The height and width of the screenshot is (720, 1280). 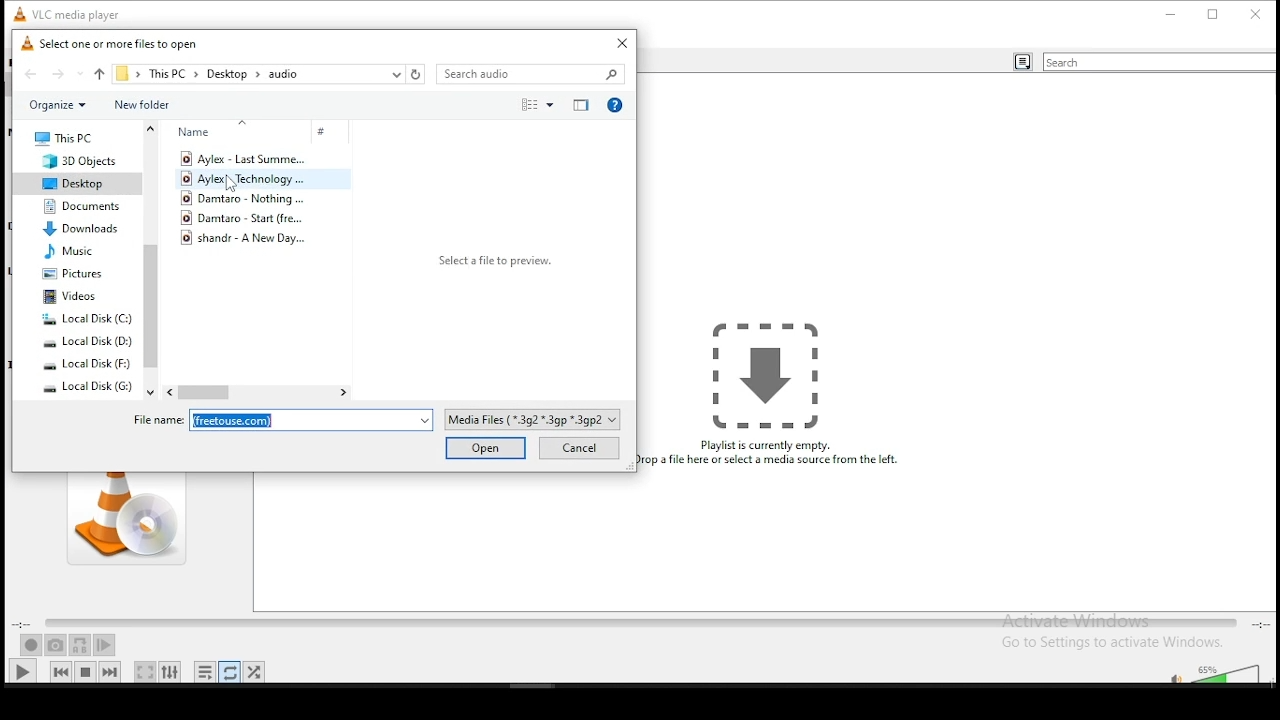 I want to click on 3D objects, so click(x=69, y=162).